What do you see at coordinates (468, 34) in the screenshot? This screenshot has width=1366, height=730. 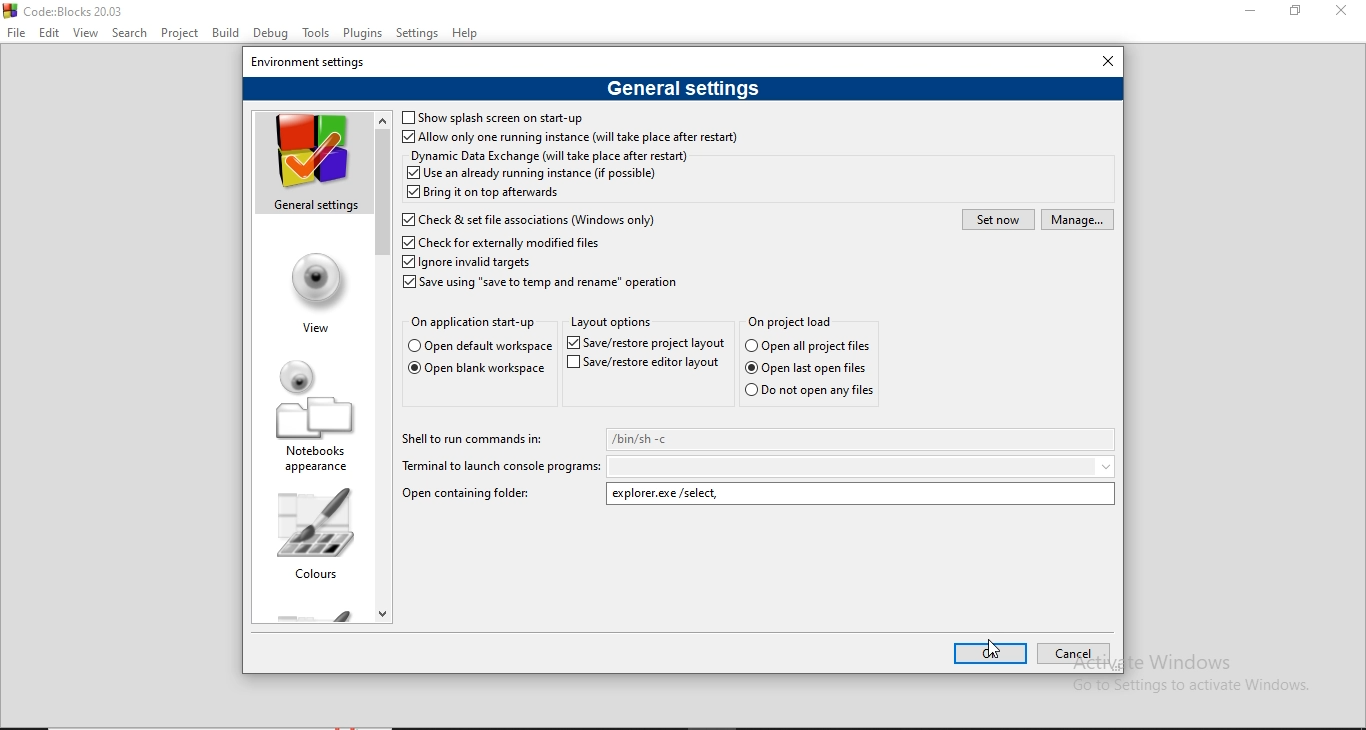 I see `Help` at bounding box center [468, 34].